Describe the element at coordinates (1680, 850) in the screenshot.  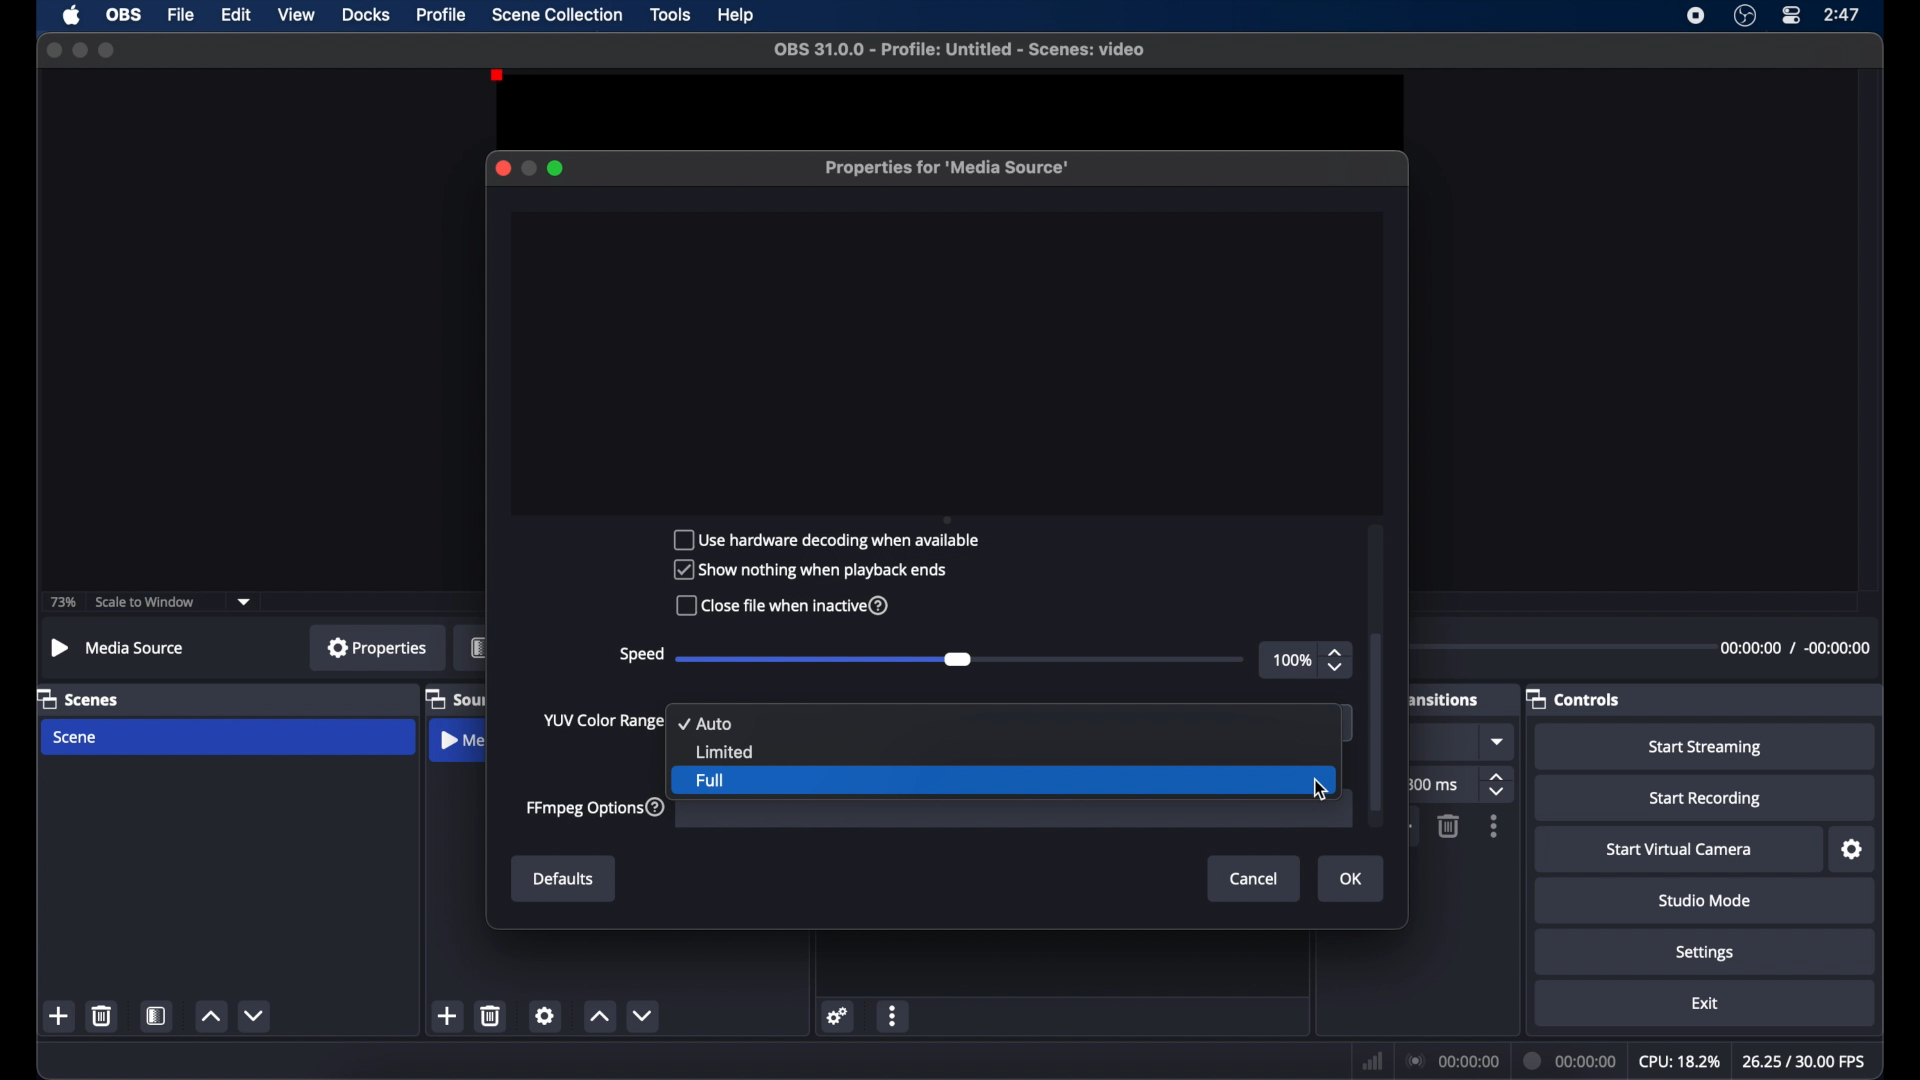
I see `start virtual camera` at that location.